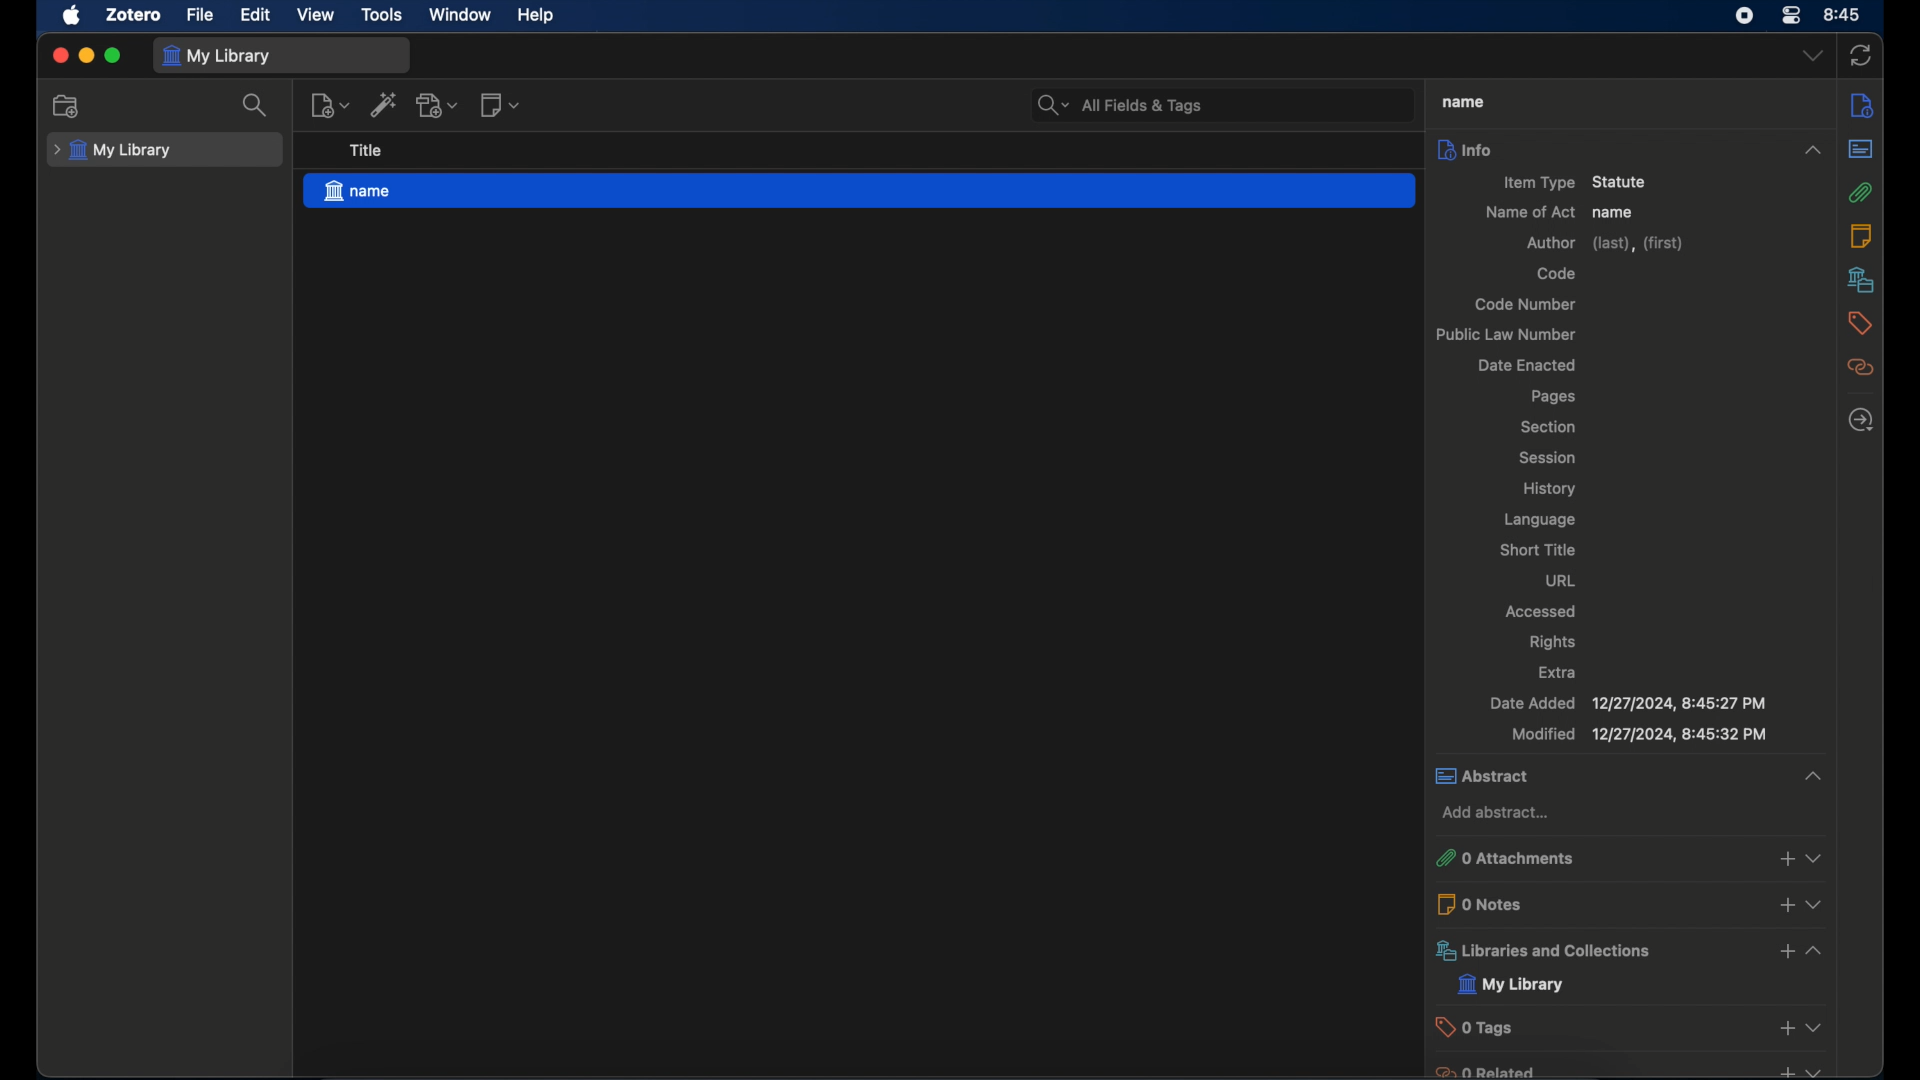 This screenshot has height=1080, width=1920. What do you see at coordinates (1785, 1029) in the screenshot?
I see `add tags` at bounding box center [1785, 1029].